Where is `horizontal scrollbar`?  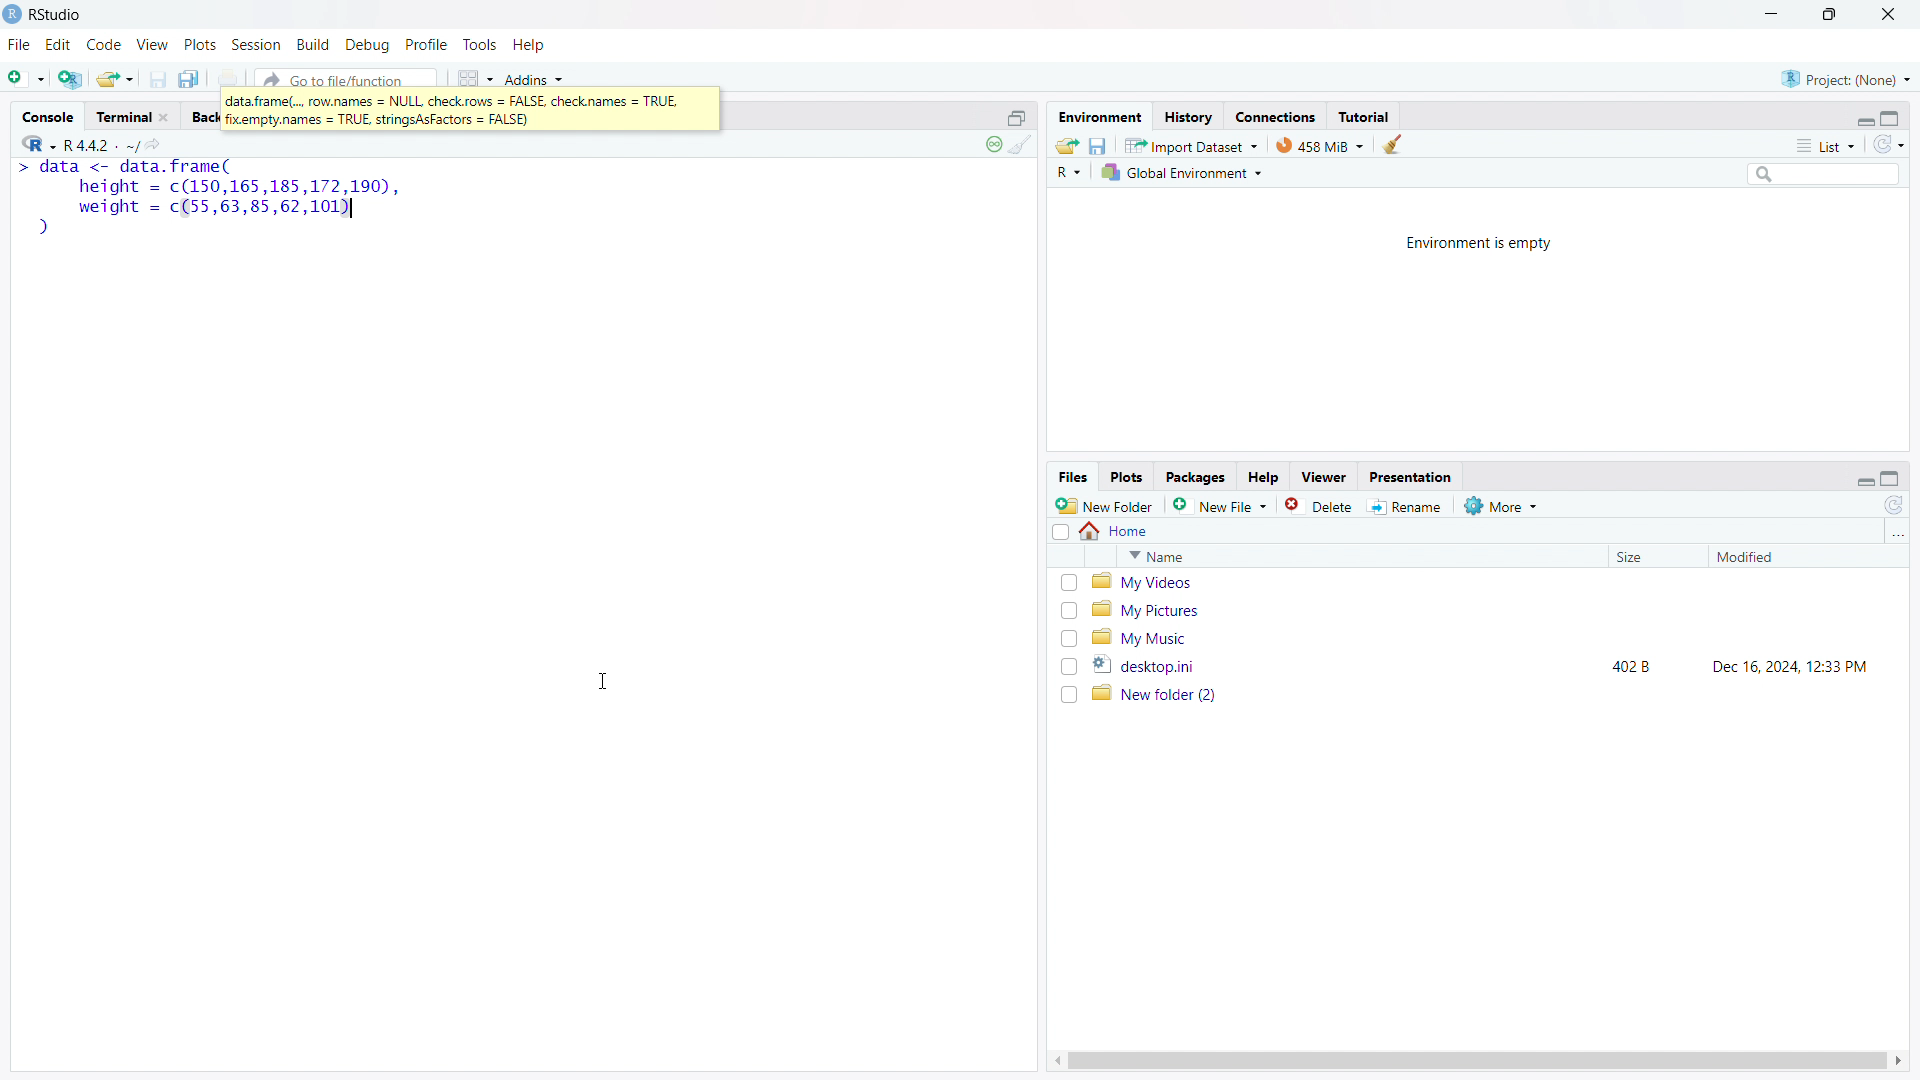
horizontal scrollbar is located at coordinates (1476, 1060).